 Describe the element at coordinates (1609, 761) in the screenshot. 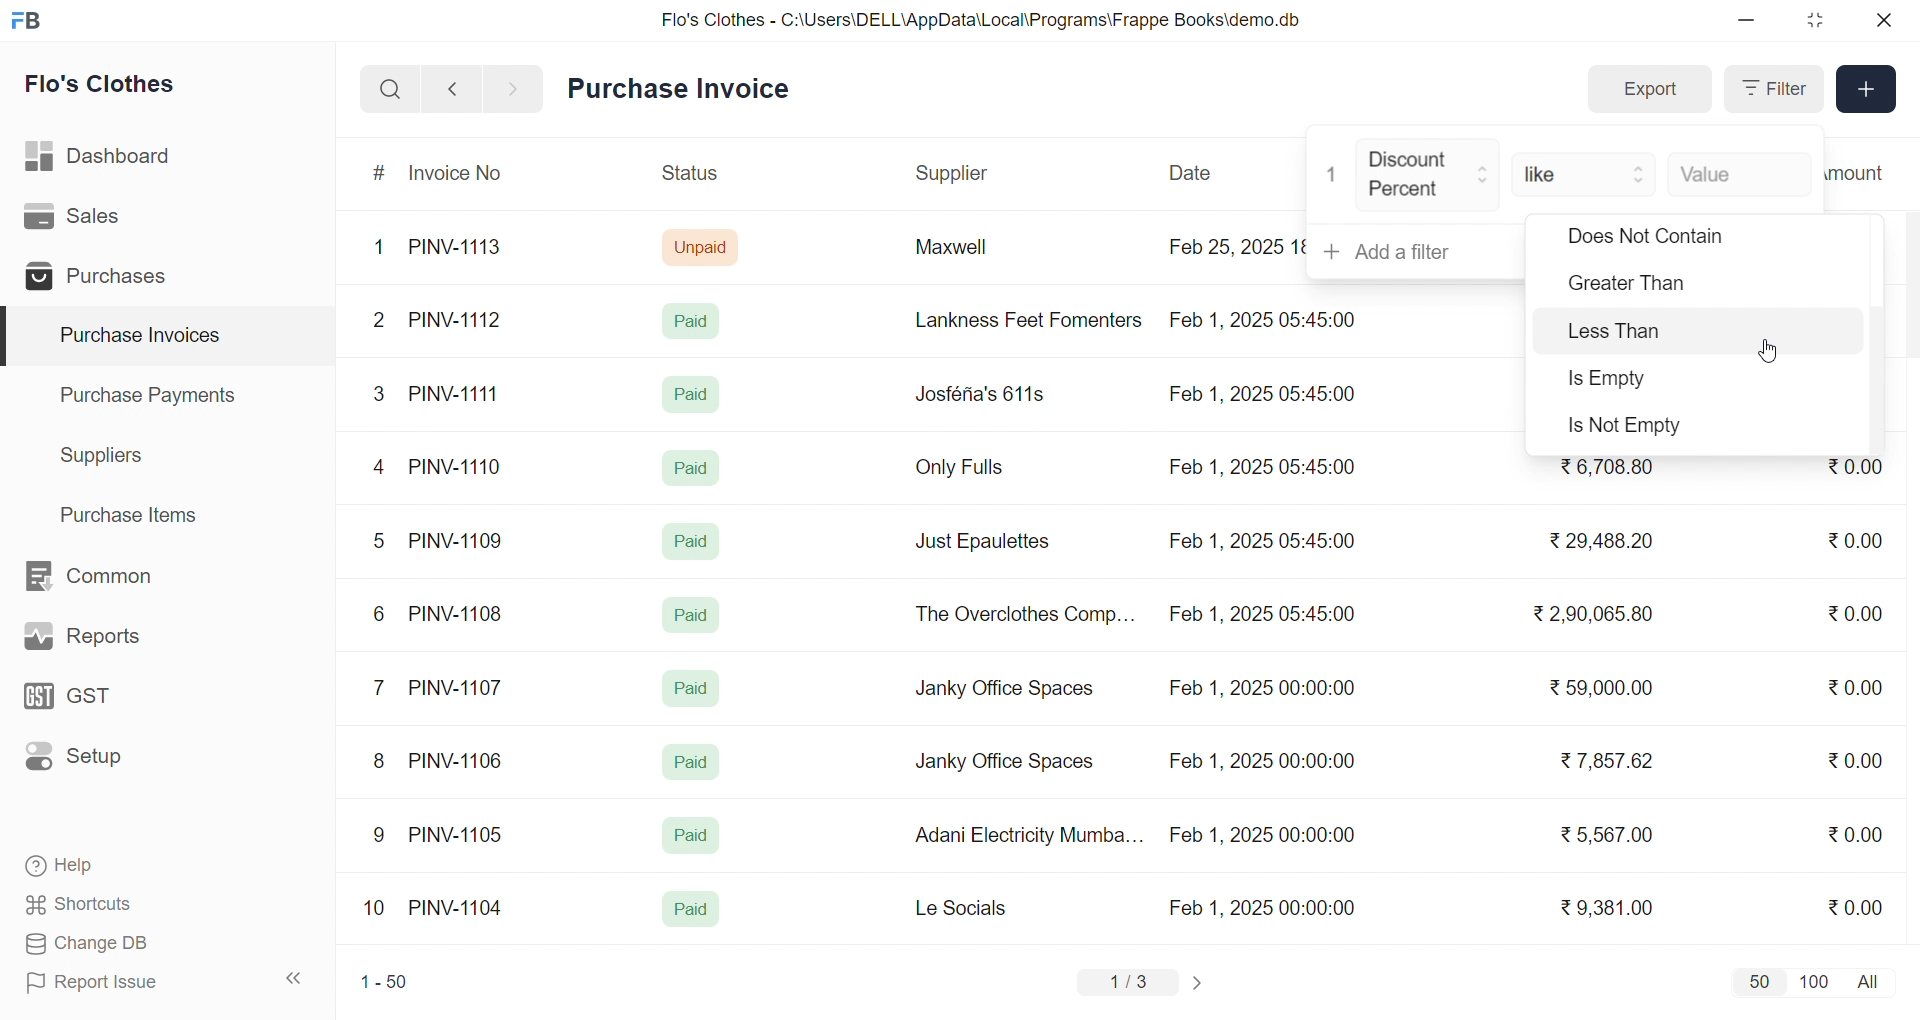

I see `₹ 7,857.62` at that location.